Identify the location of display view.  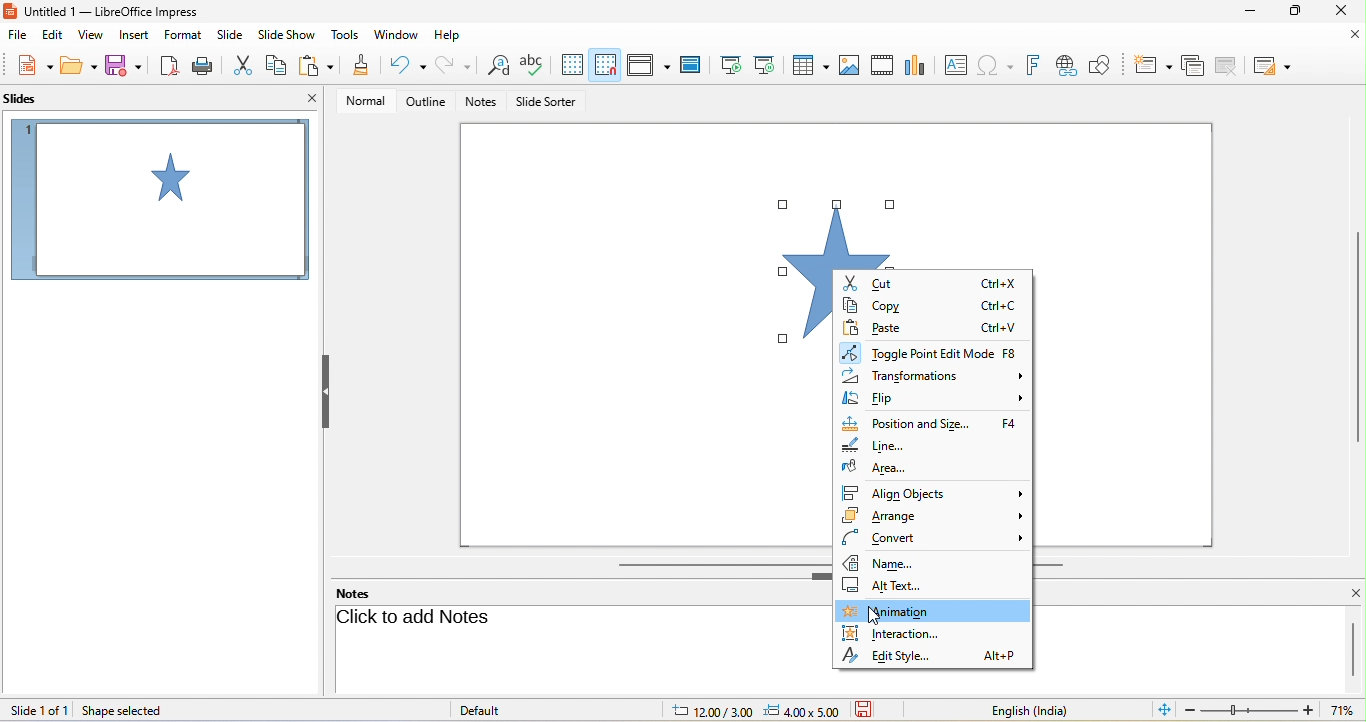
(646, 64).